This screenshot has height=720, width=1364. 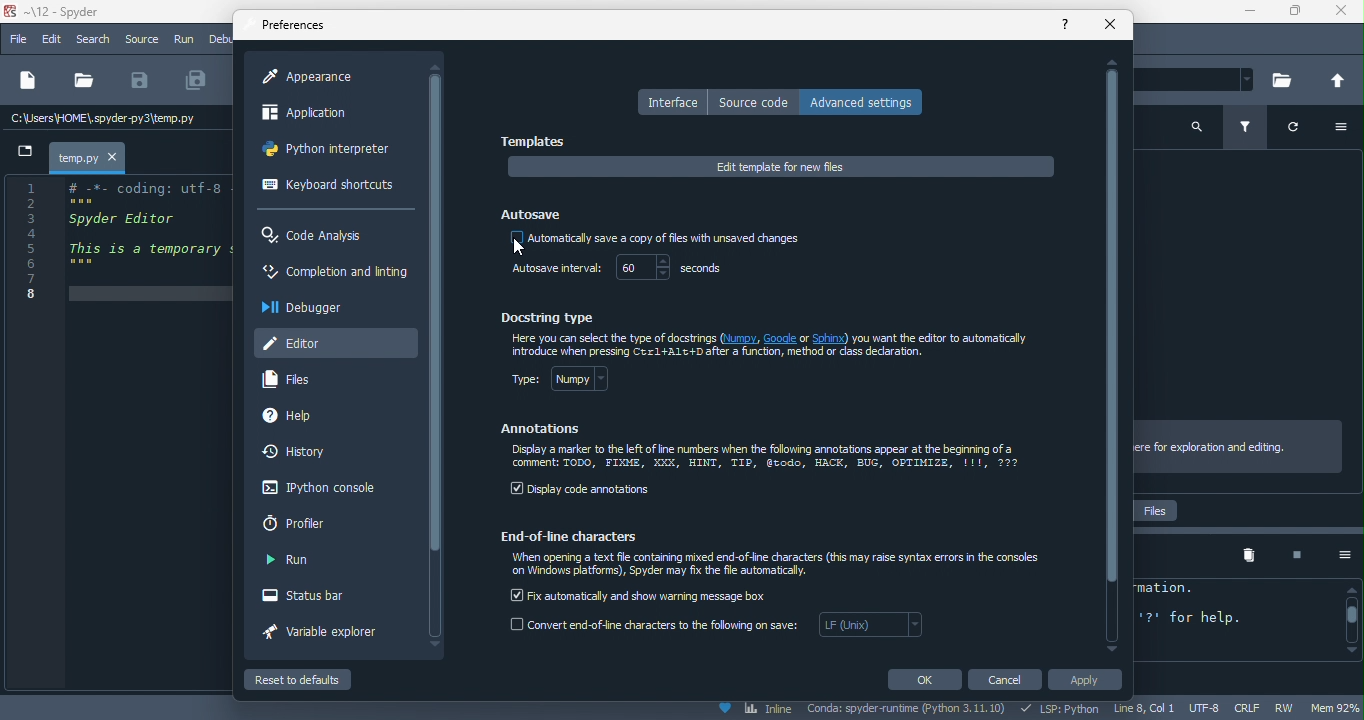 I want to click on search, so click(x=96, y=40).